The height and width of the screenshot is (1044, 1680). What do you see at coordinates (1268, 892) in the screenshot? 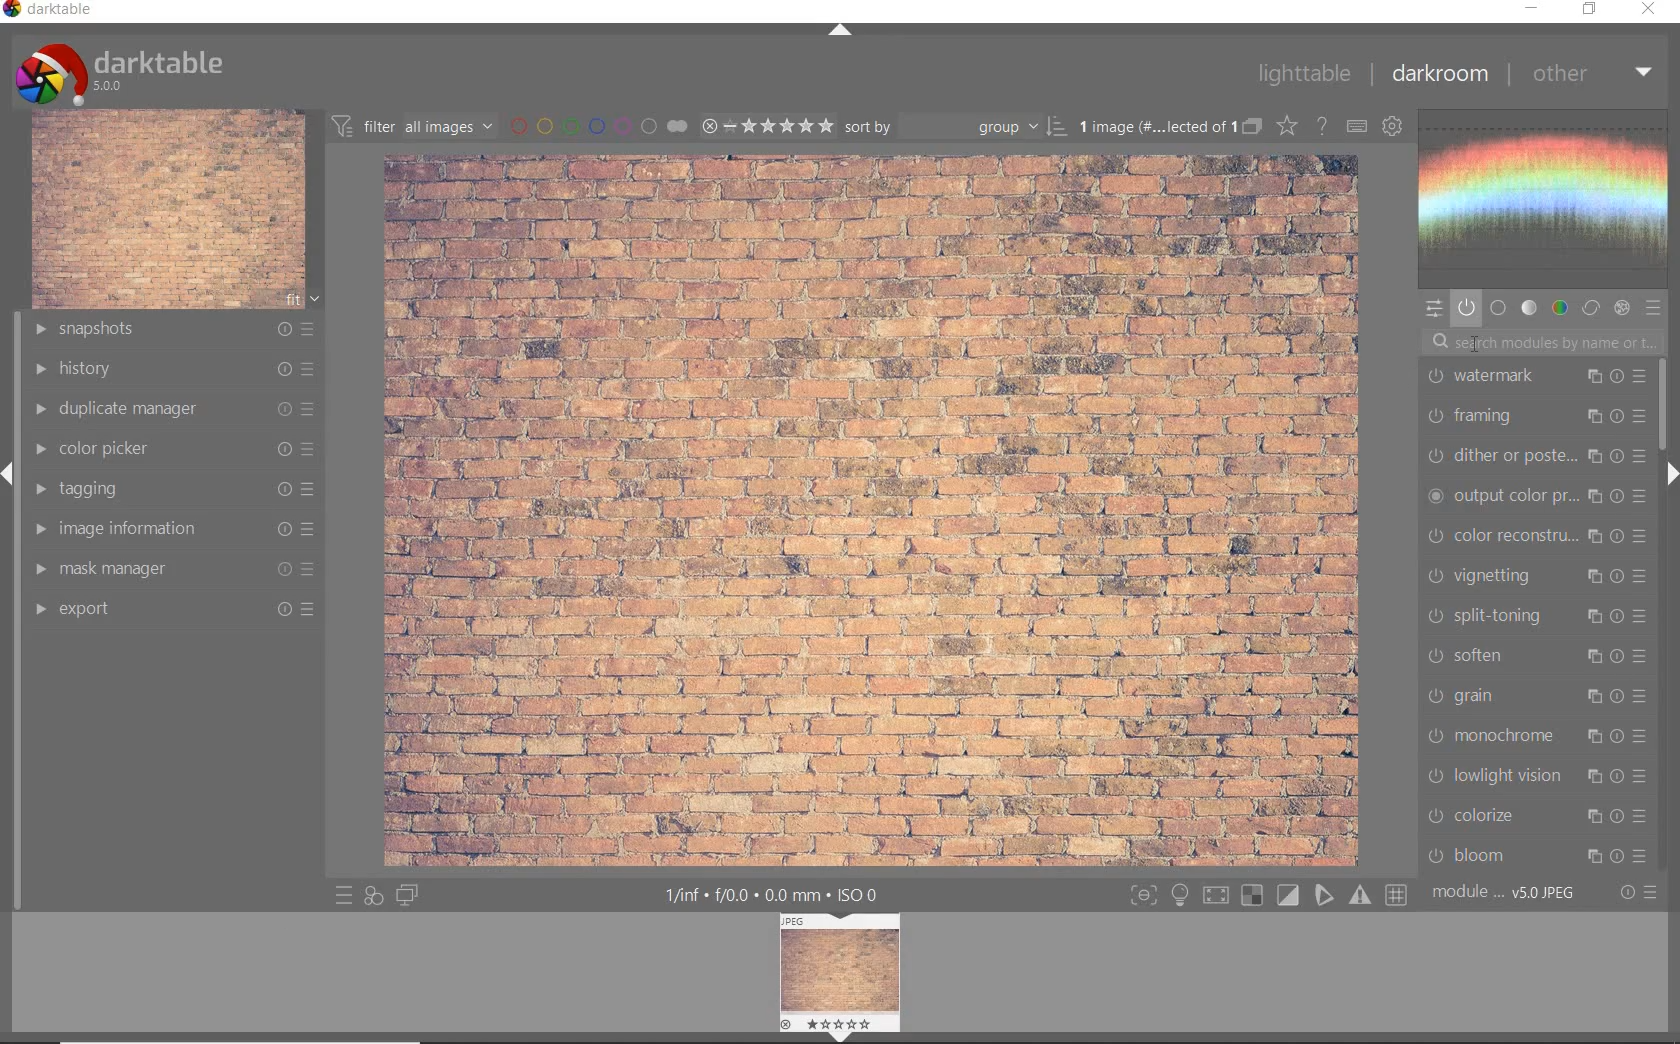
I see `toggle modes` at bounding box center [1268, 892].